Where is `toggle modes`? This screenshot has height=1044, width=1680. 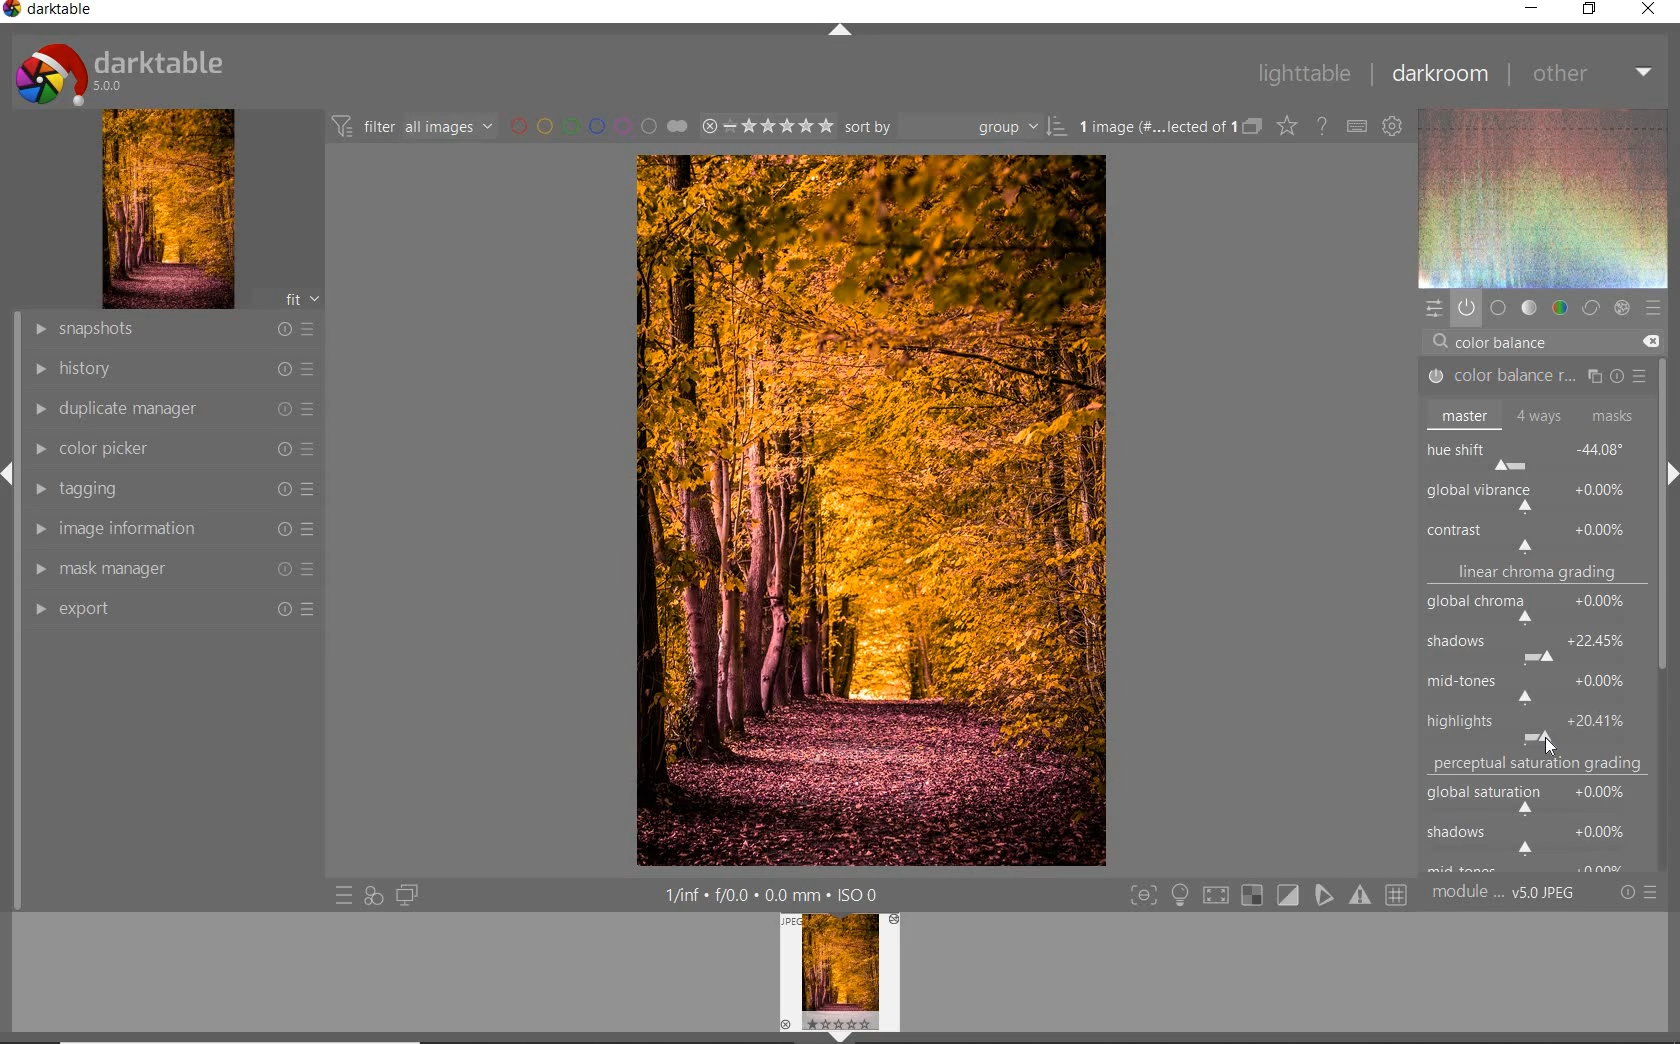
toggle modes is located at coordinates (1264, 895).